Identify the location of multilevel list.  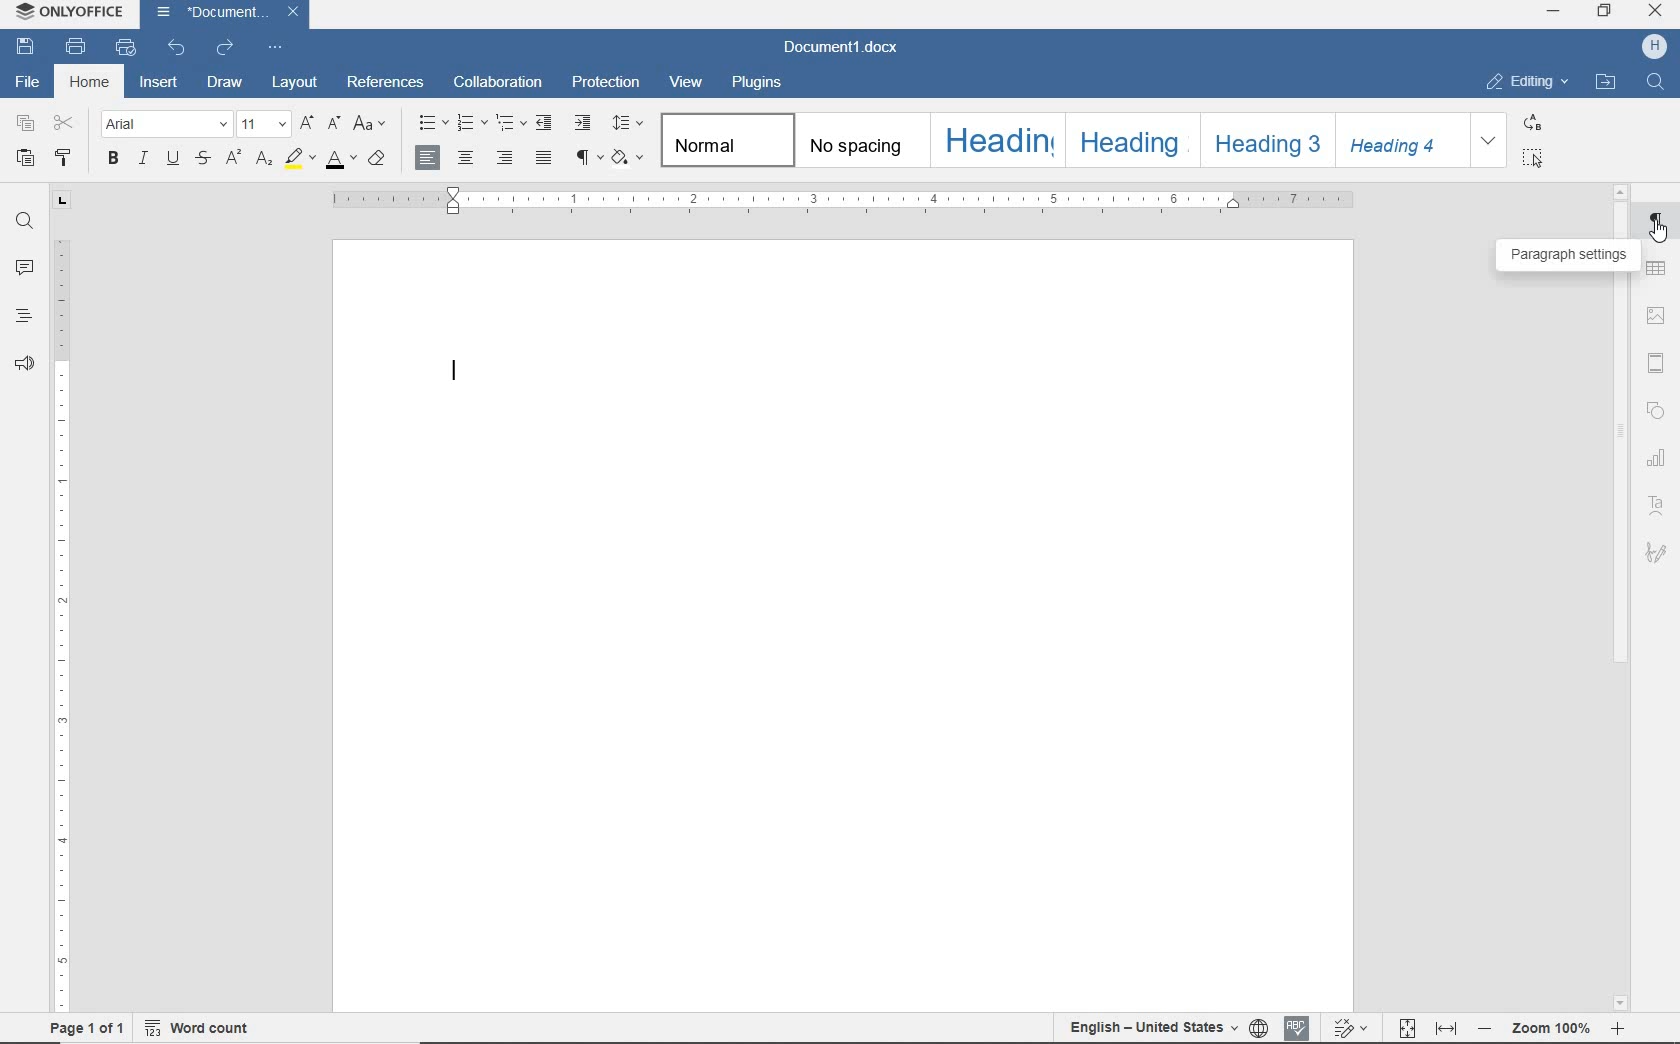
(509, 124).